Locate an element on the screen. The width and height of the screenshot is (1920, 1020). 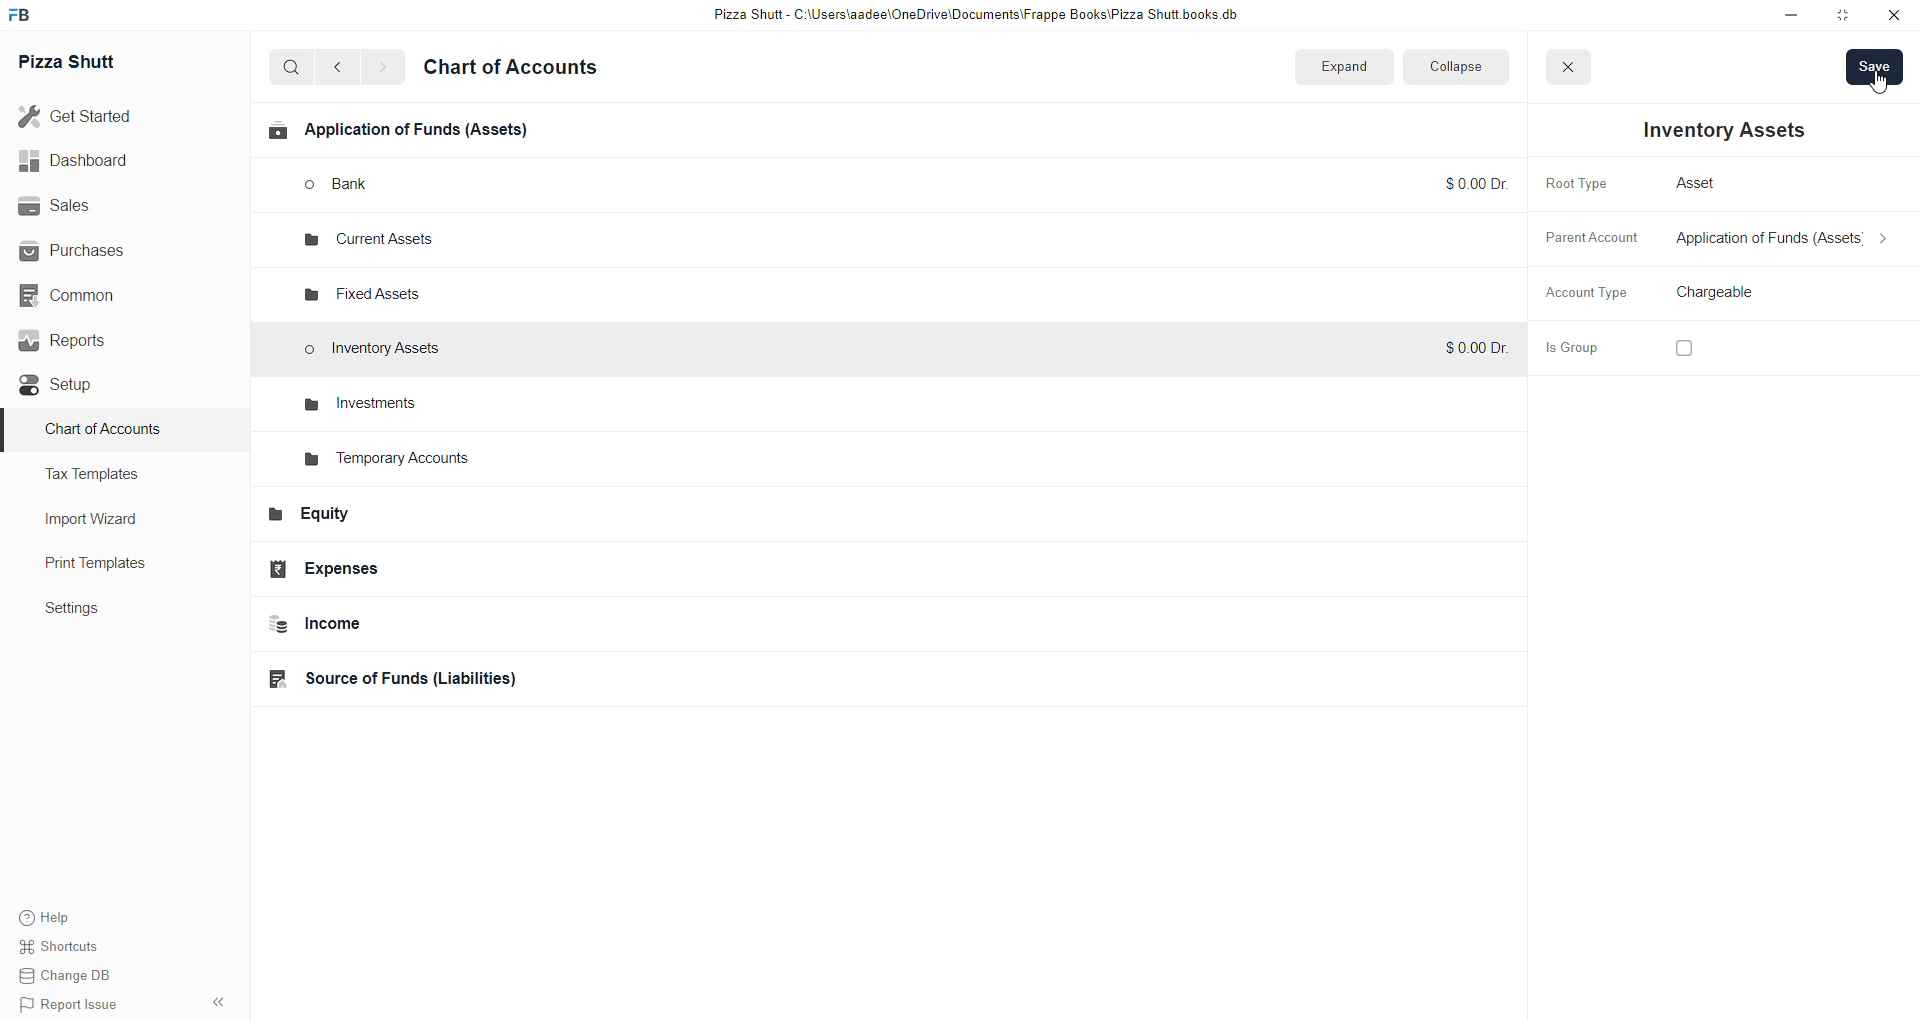
change DB is located at coordinates (65, 979).